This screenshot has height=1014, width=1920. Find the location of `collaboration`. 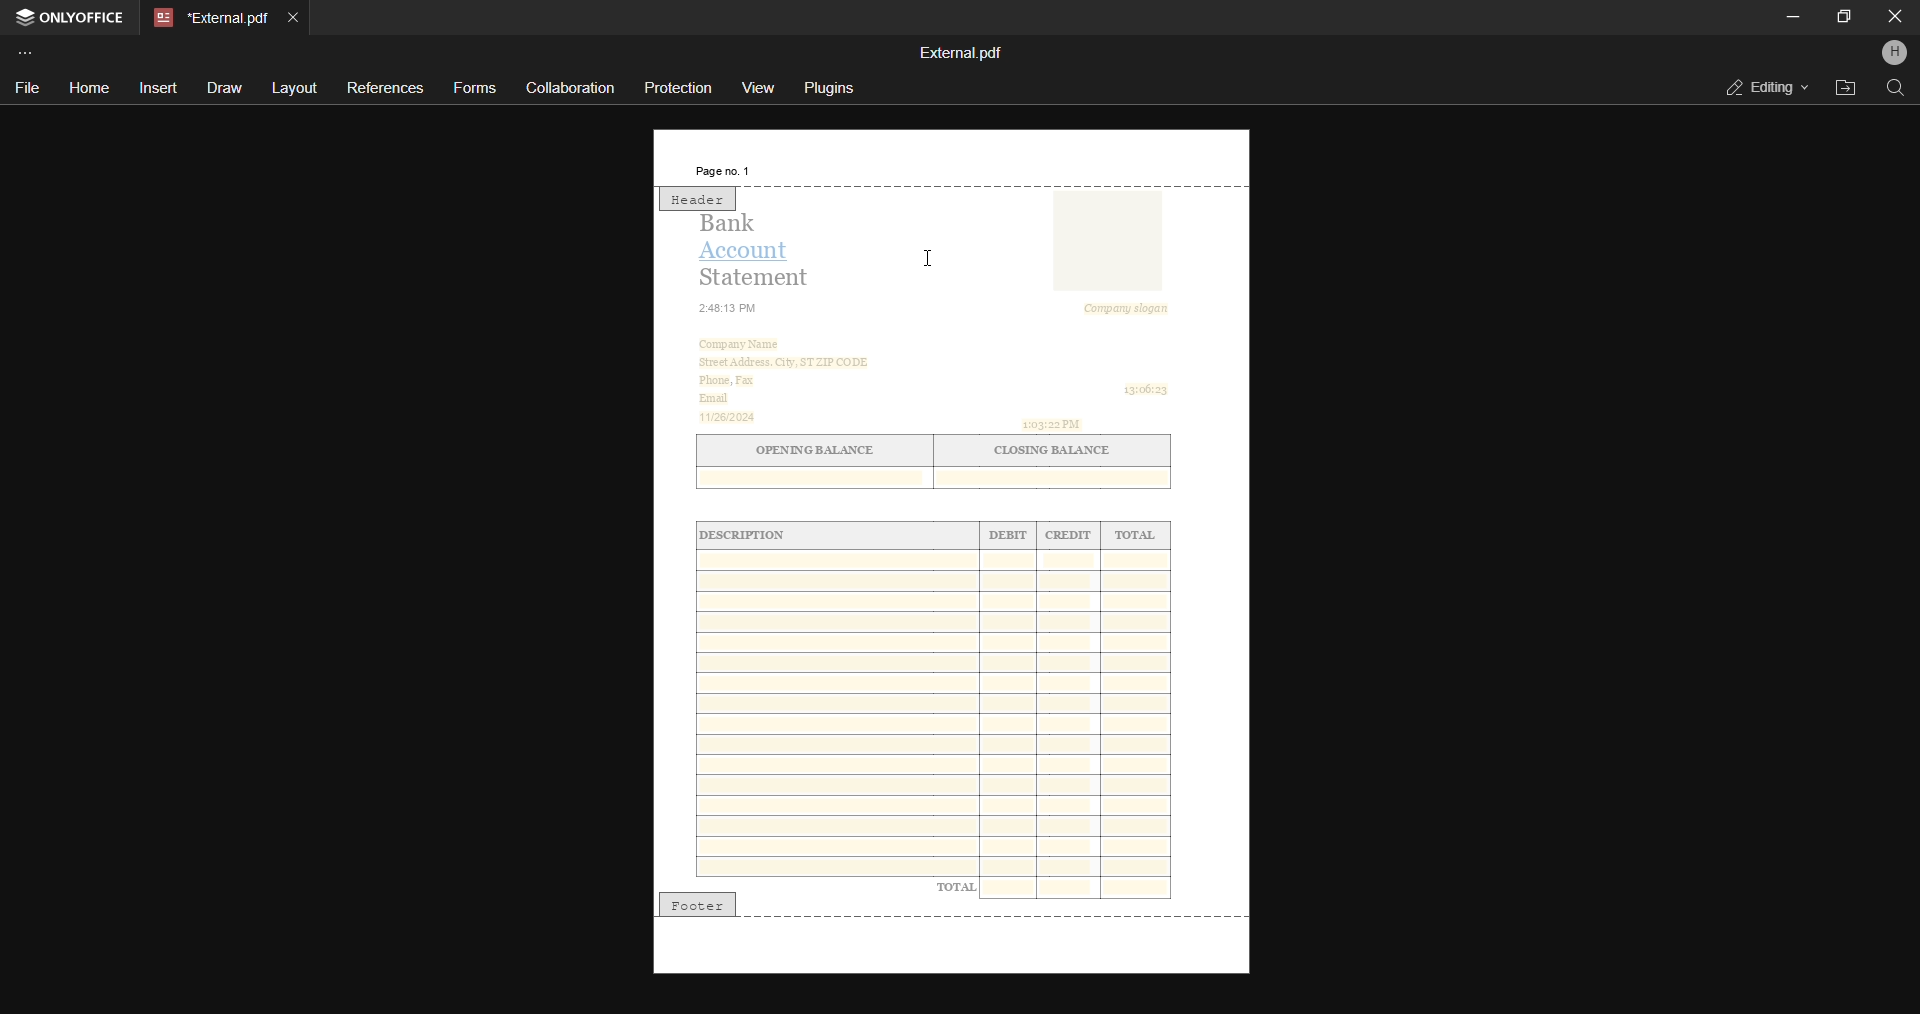

collaboration is located at coordinates (570, 86).